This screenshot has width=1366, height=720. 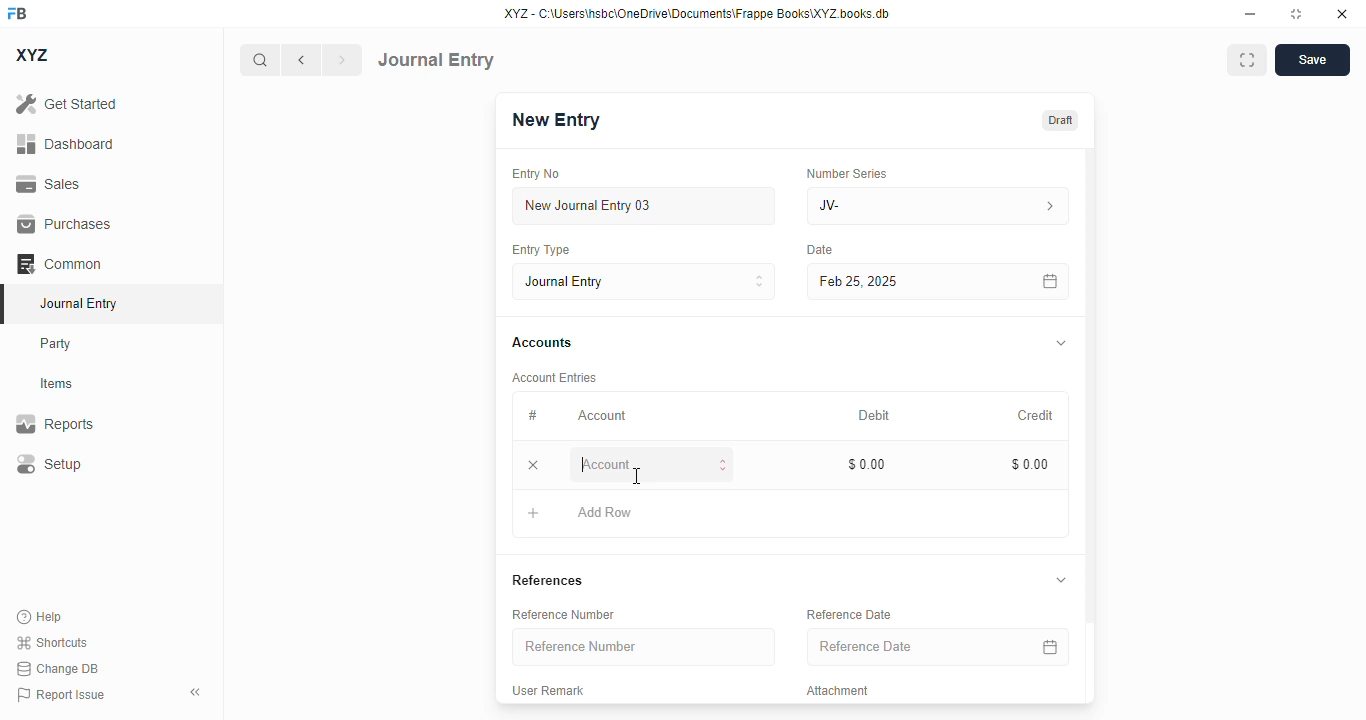 What do you see at coordinates (1037, 416) in the screenshot?
I see `credit` at bounding box center [1037, 416].